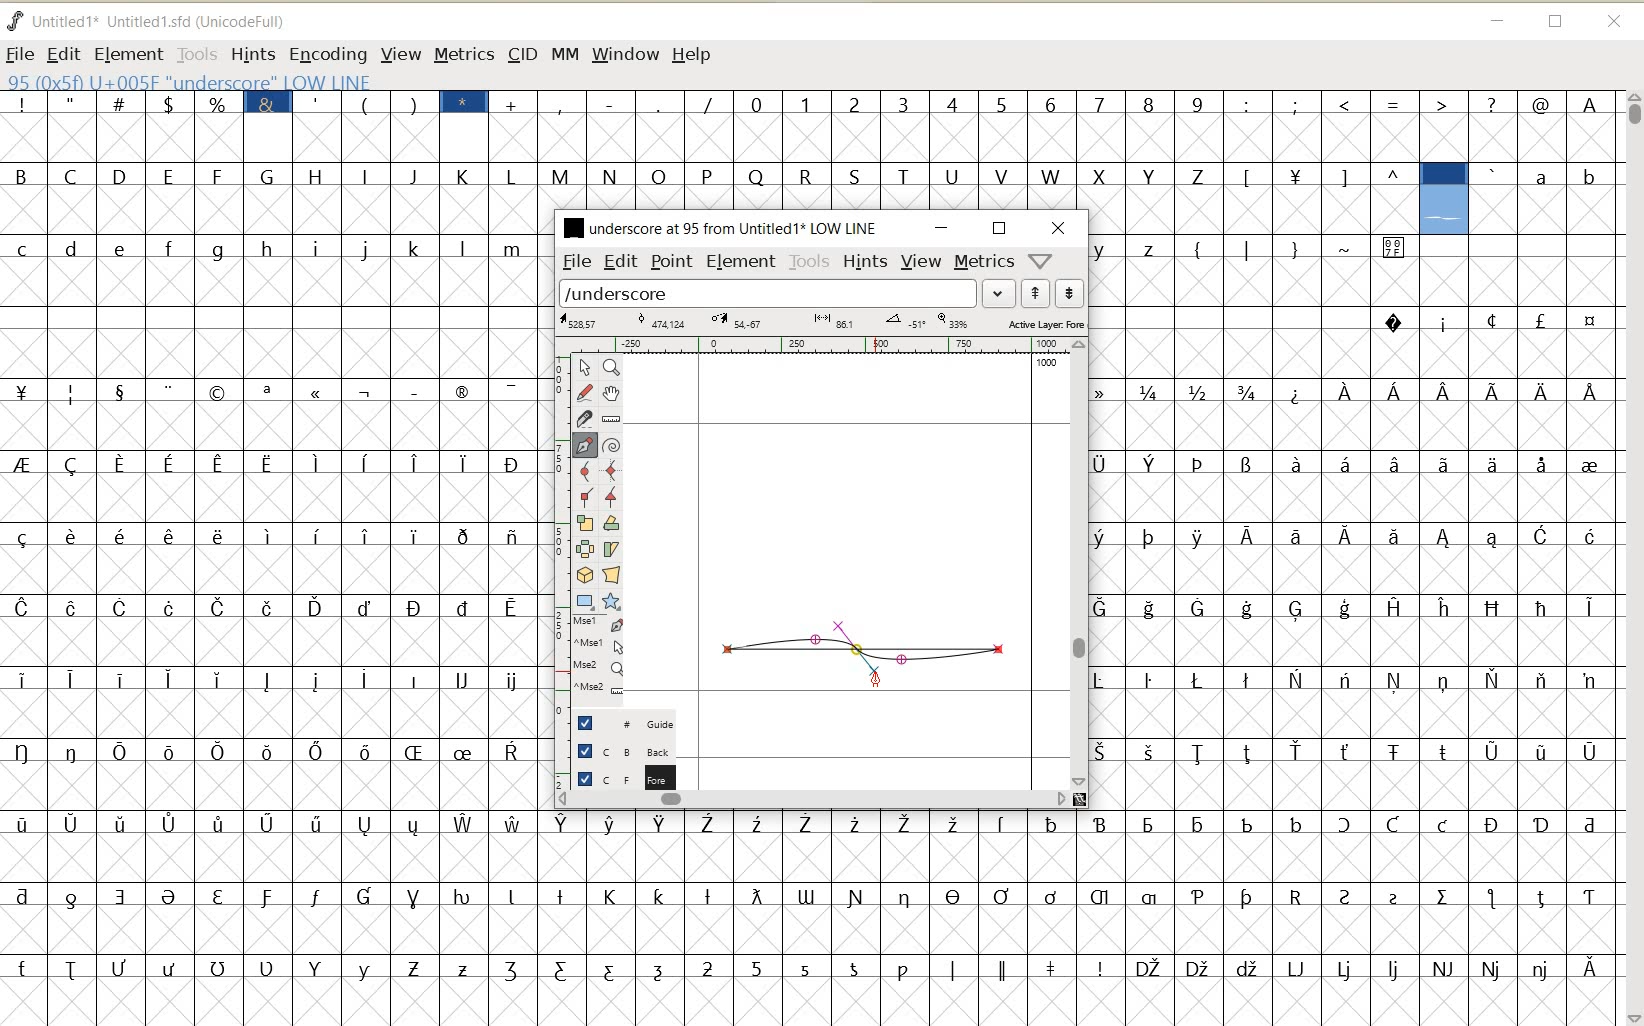  Describe the element at coordinates (62, 55) in the screenshot. I see `EDIT` at that location.